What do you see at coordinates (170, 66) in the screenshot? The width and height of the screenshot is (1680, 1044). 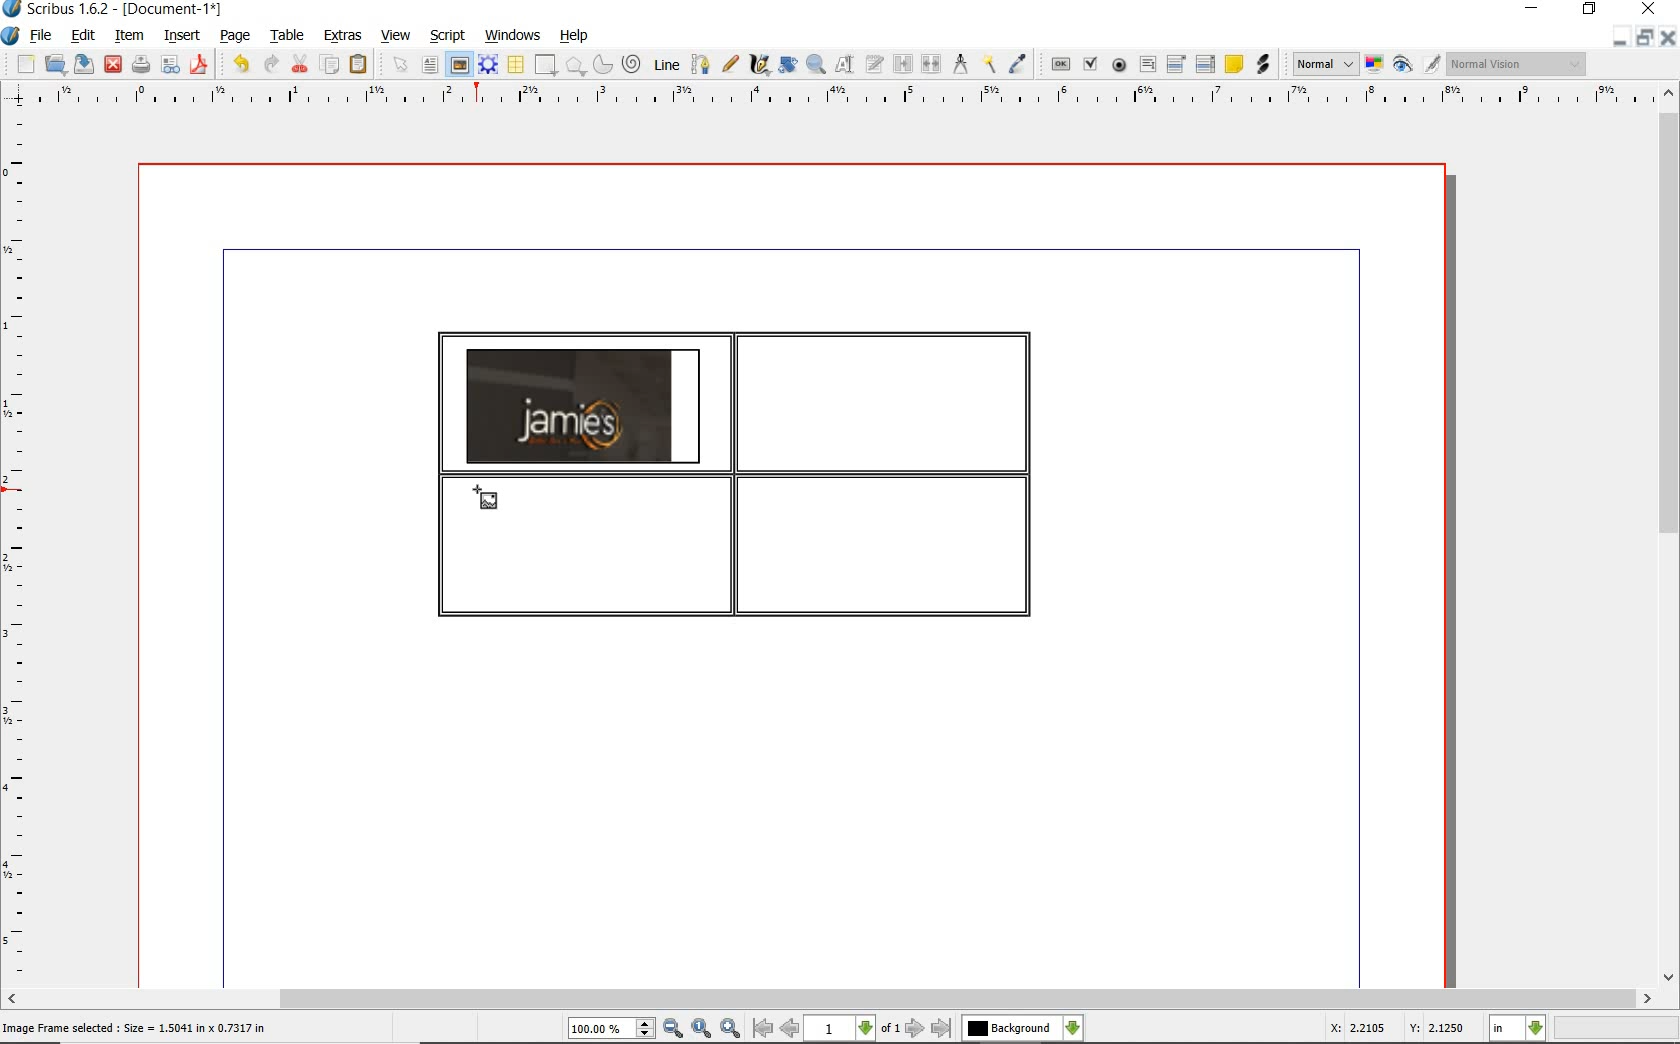 I see `preflight verifier` at bounding box center [170, 66].